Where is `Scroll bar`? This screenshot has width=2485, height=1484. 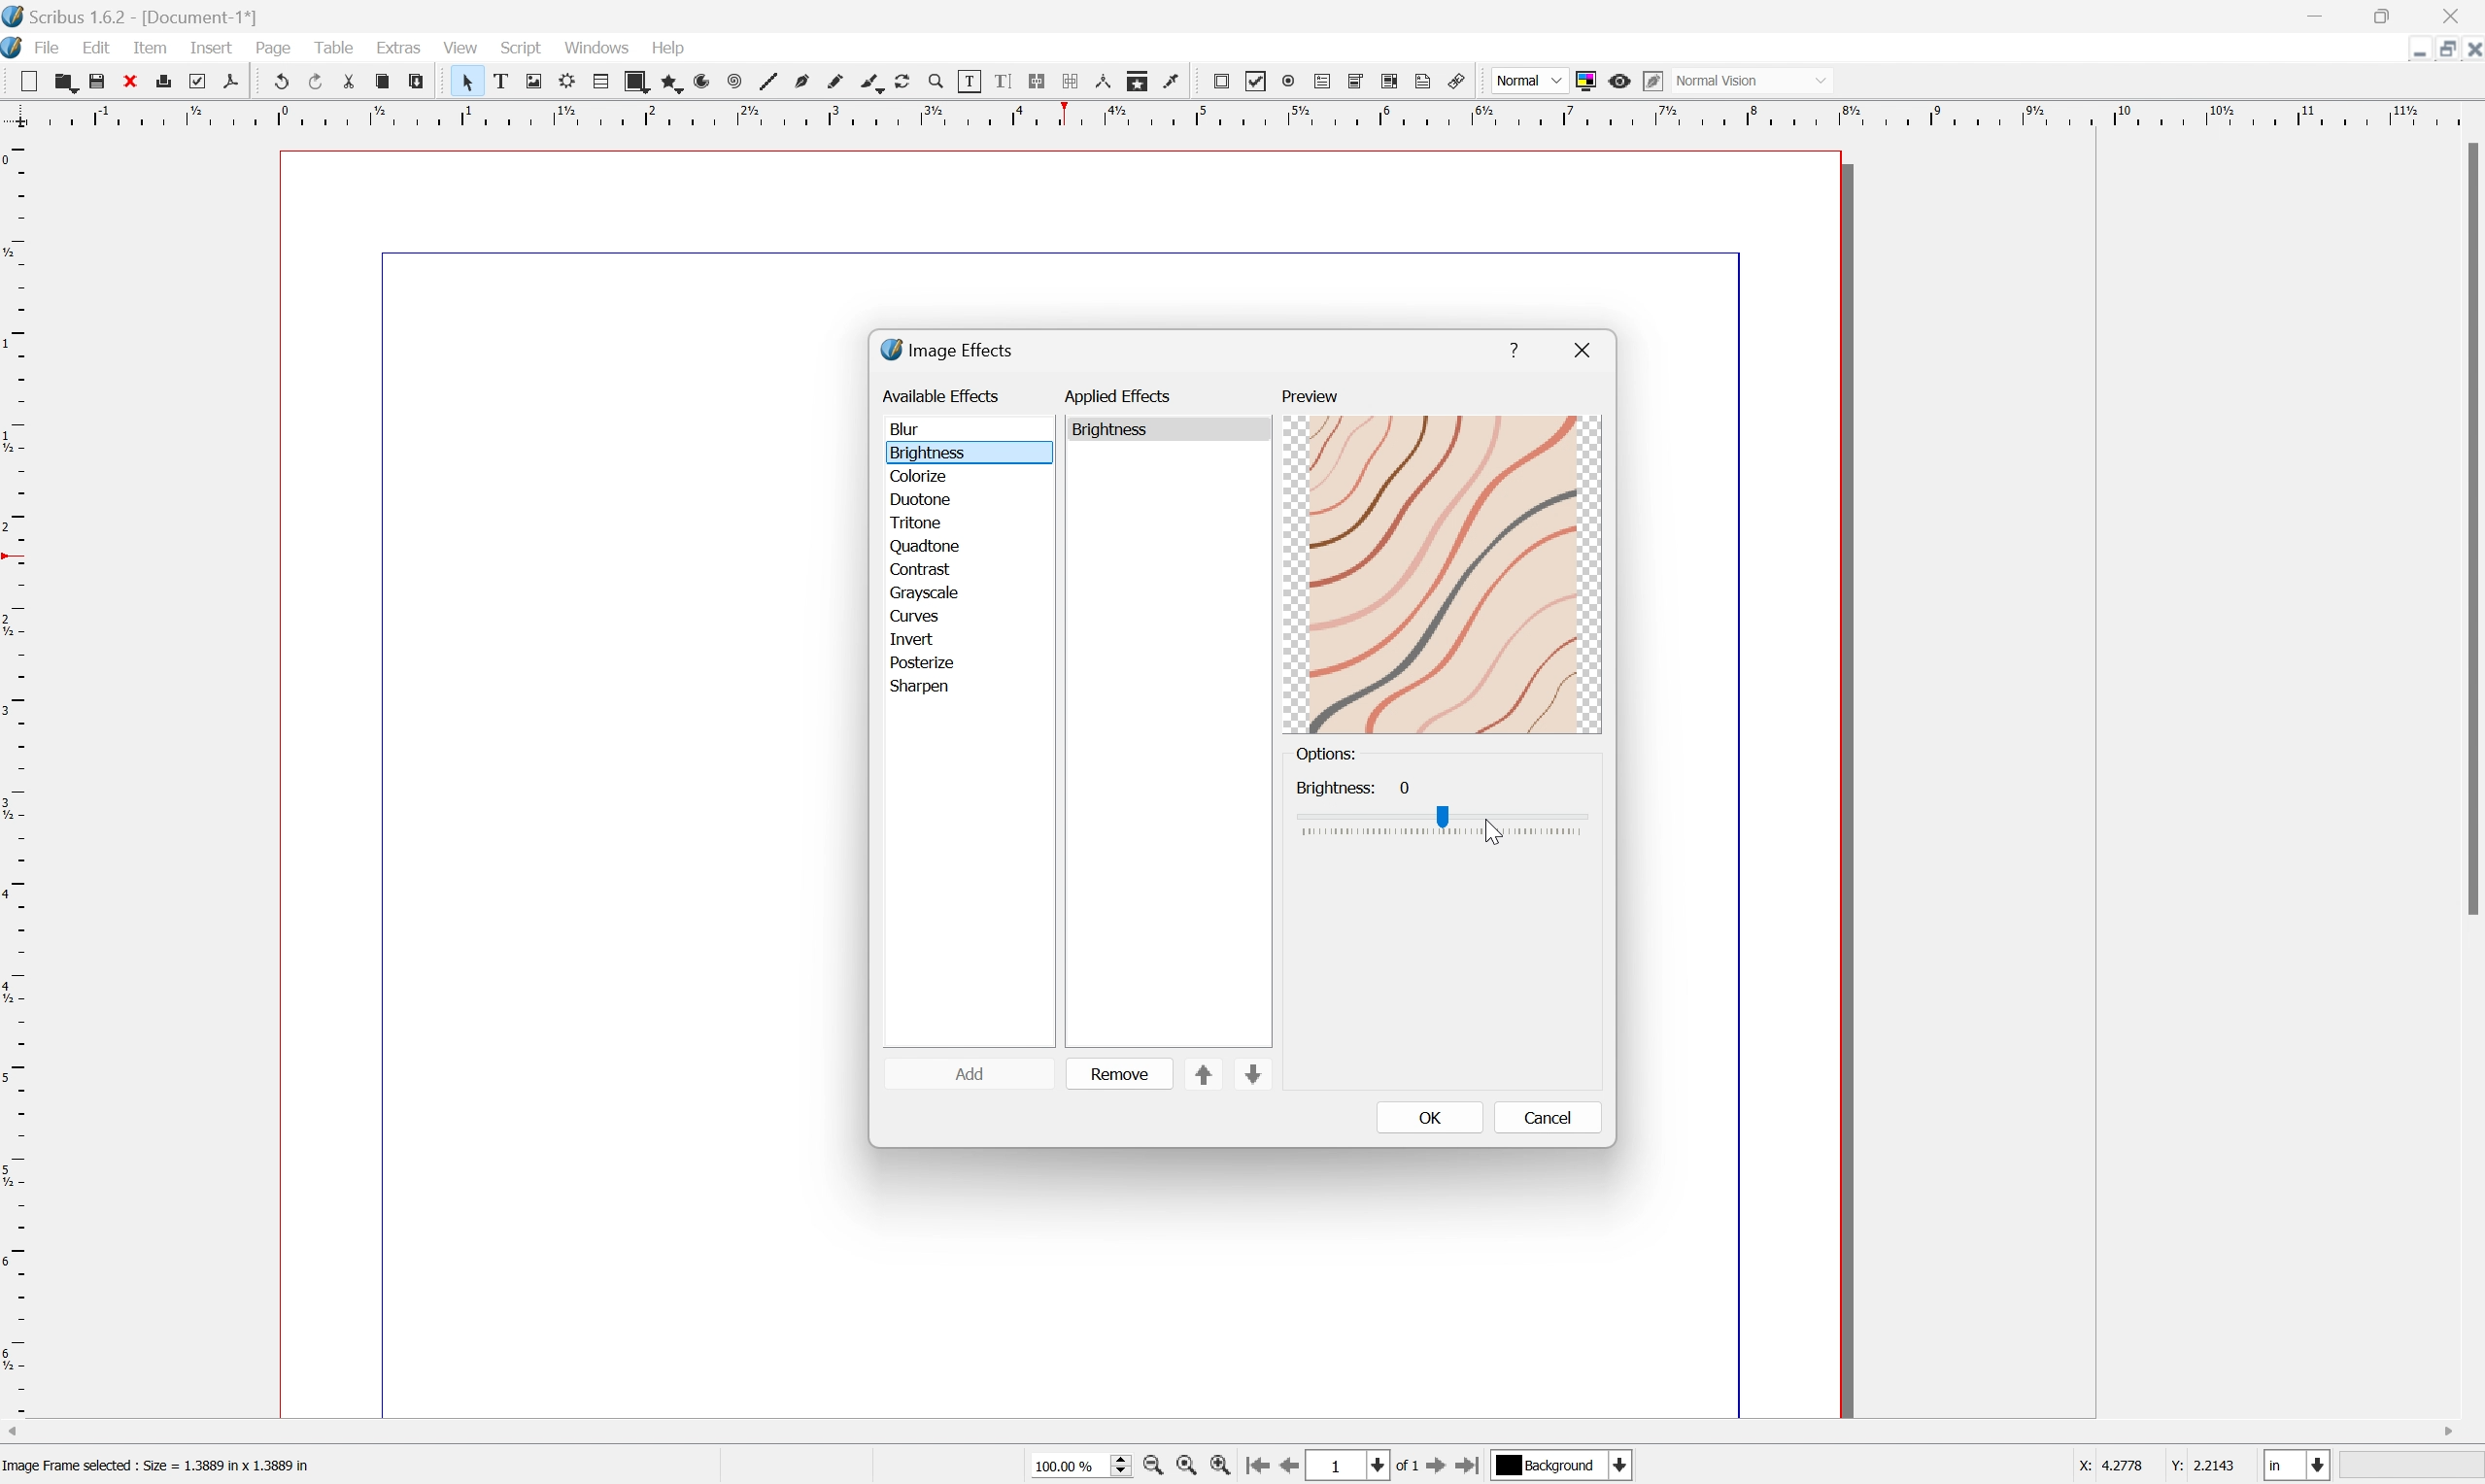 Scroll bar is located at coordinates (1242, 1427).